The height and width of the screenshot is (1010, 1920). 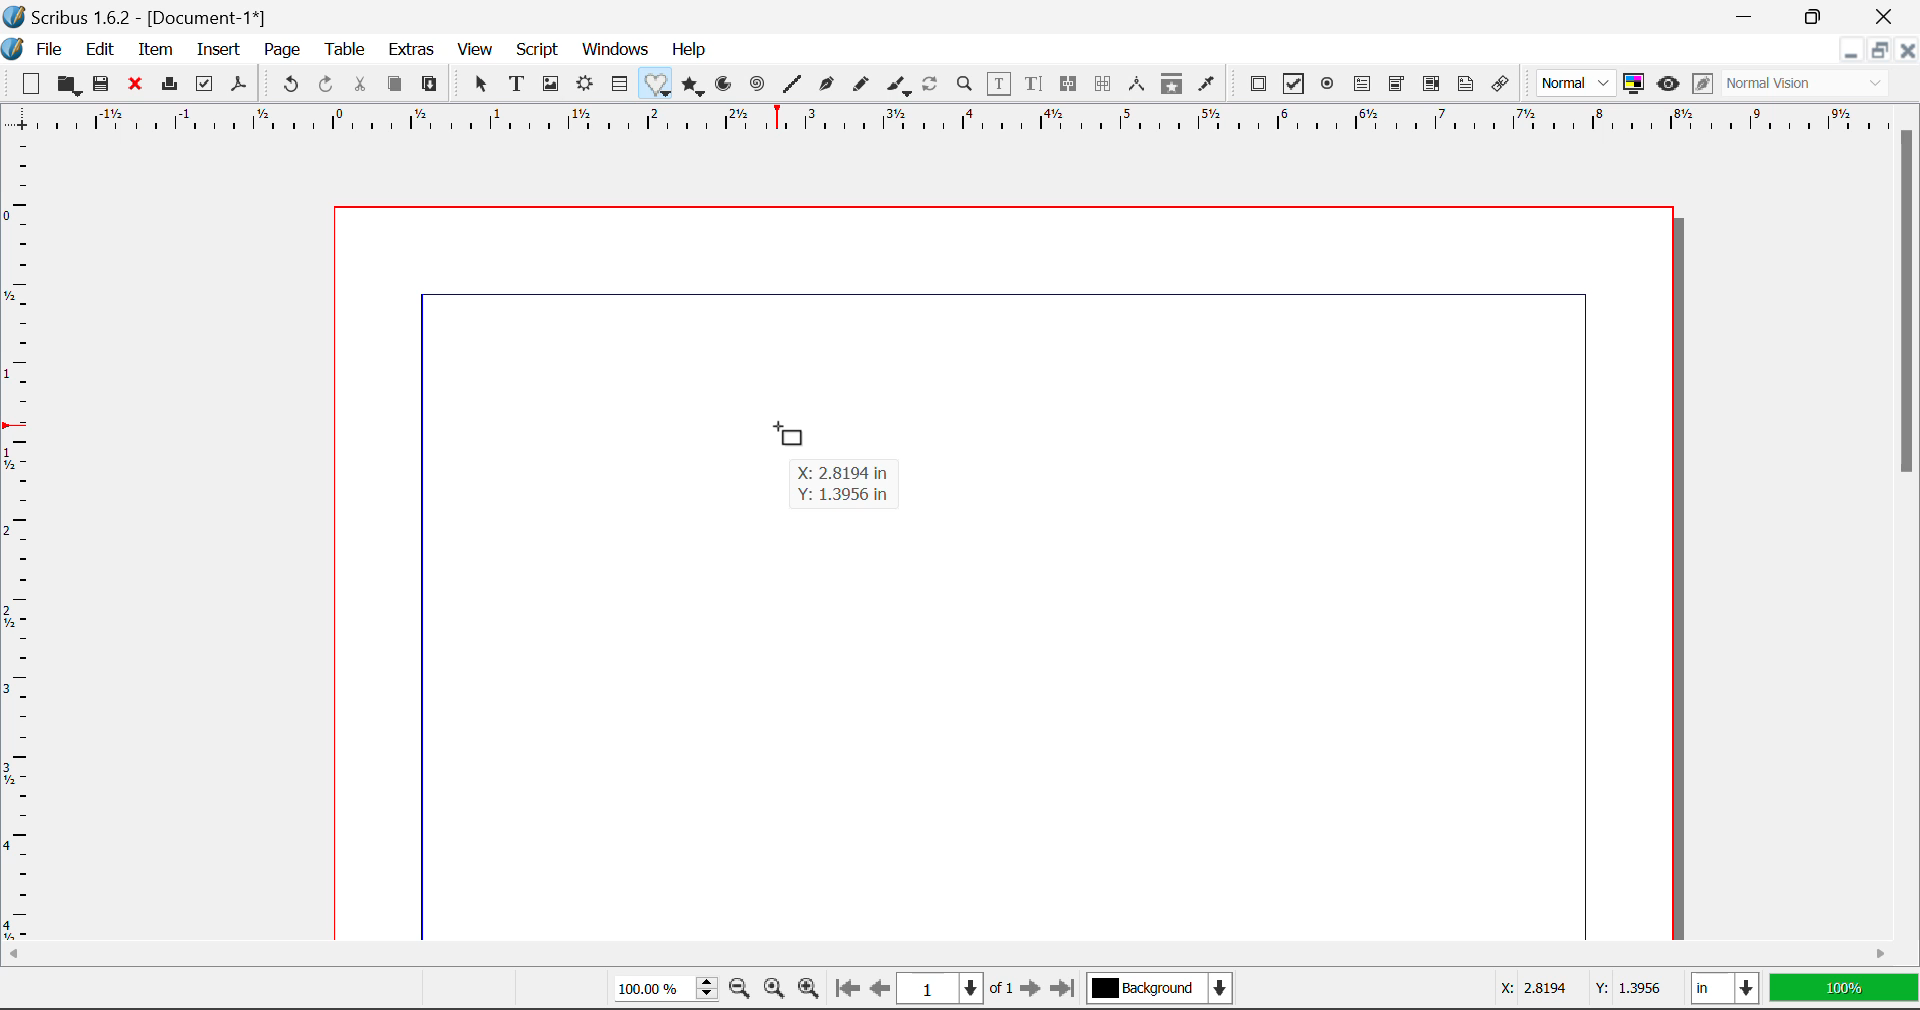 What do you see at coordinates (809, 990) in the screenshot?
I see `Zoom In` at bounding box center [809, 990].